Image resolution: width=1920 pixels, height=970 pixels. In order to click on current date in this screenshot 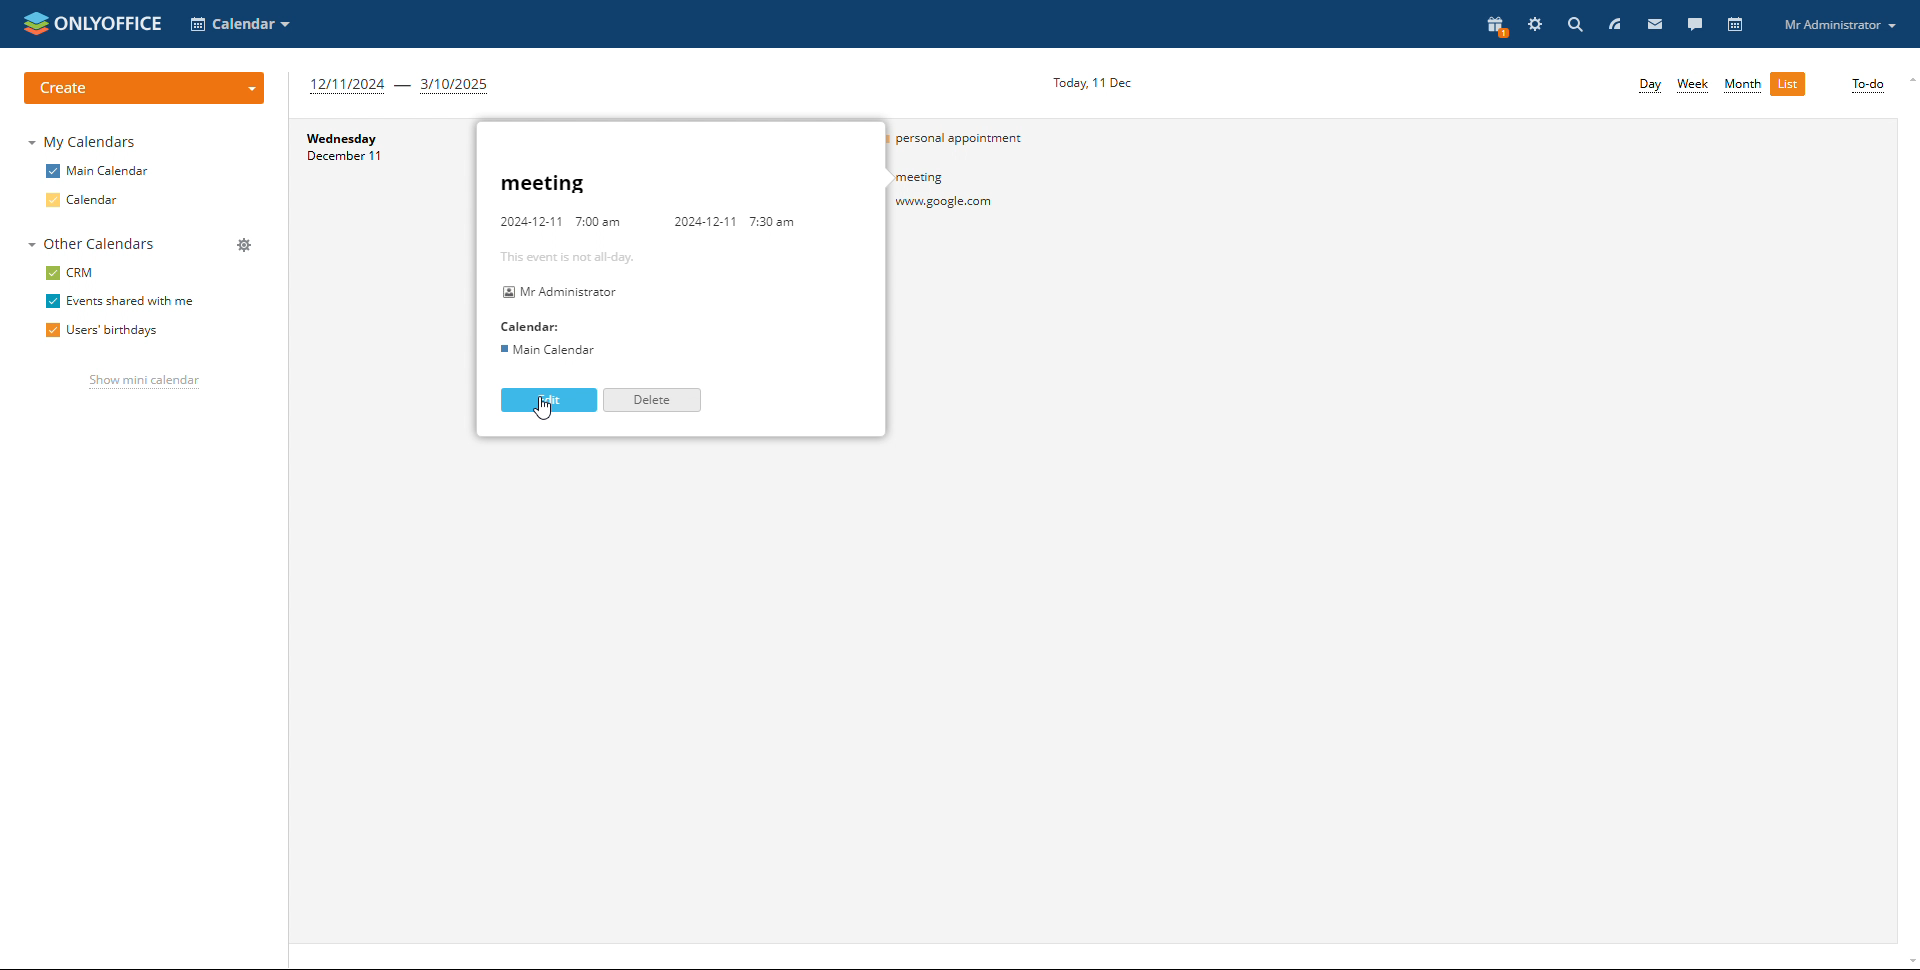, I will do `click(1090, 84)`.